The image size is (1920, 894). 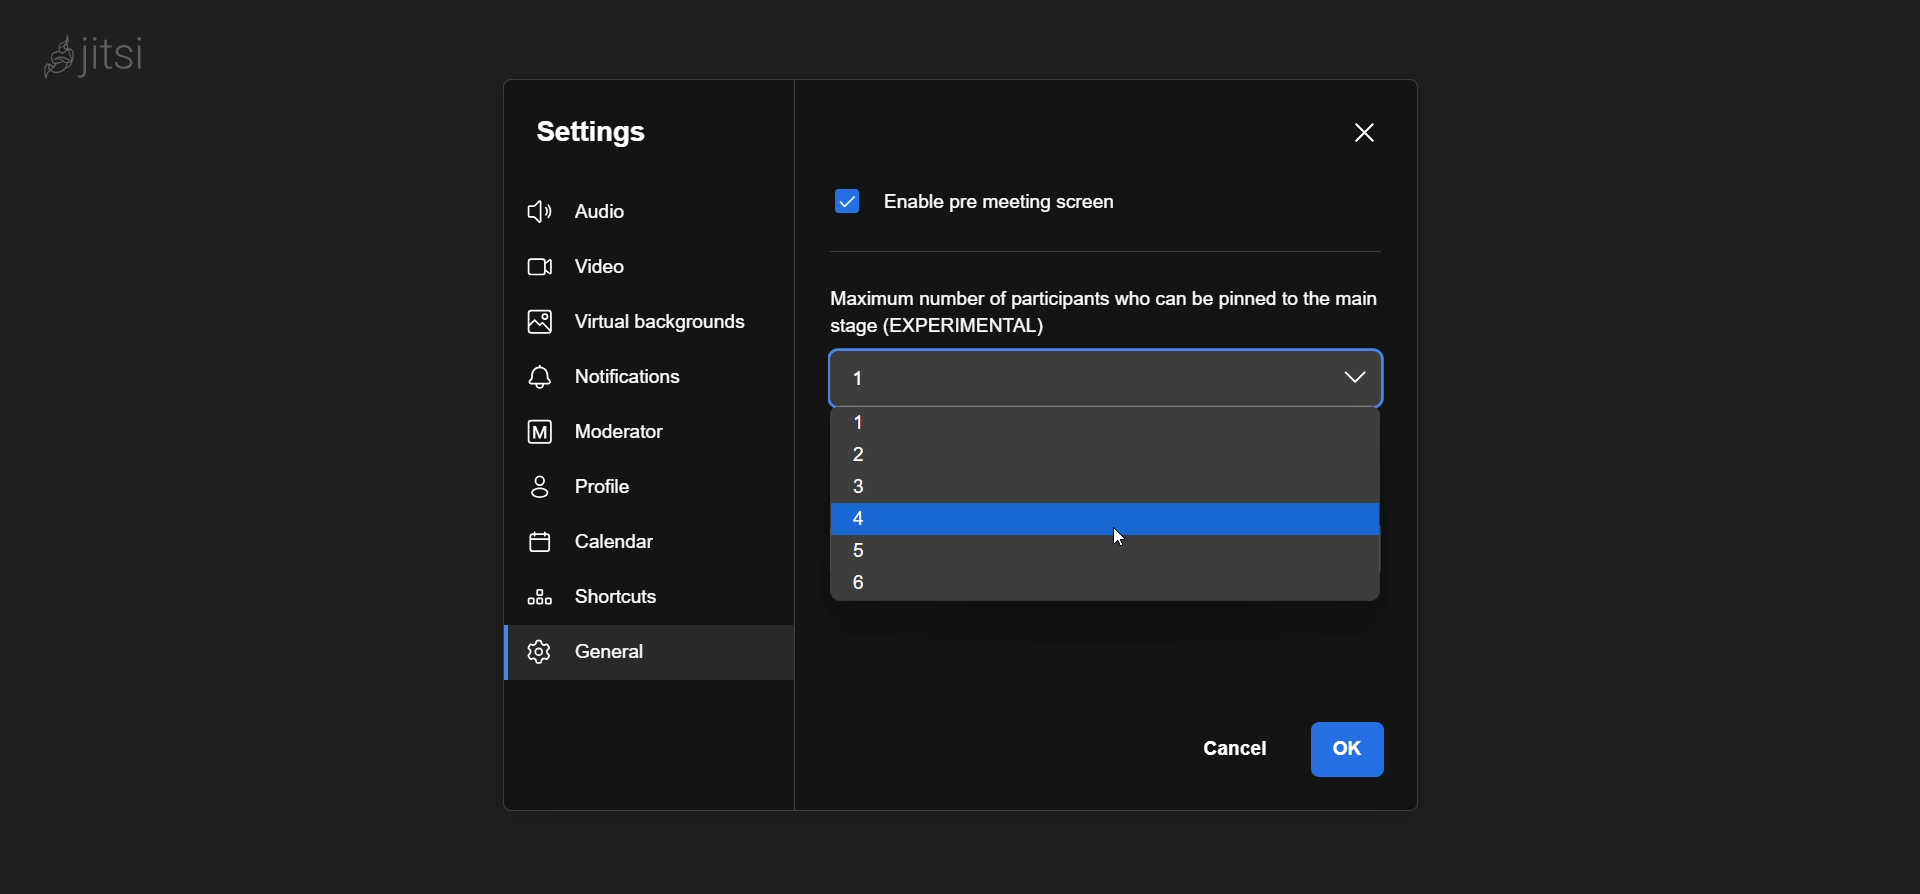 What do you see at coordinates (877, 584) in the screenshot?
I see `6` at bounding box center [877, 584].